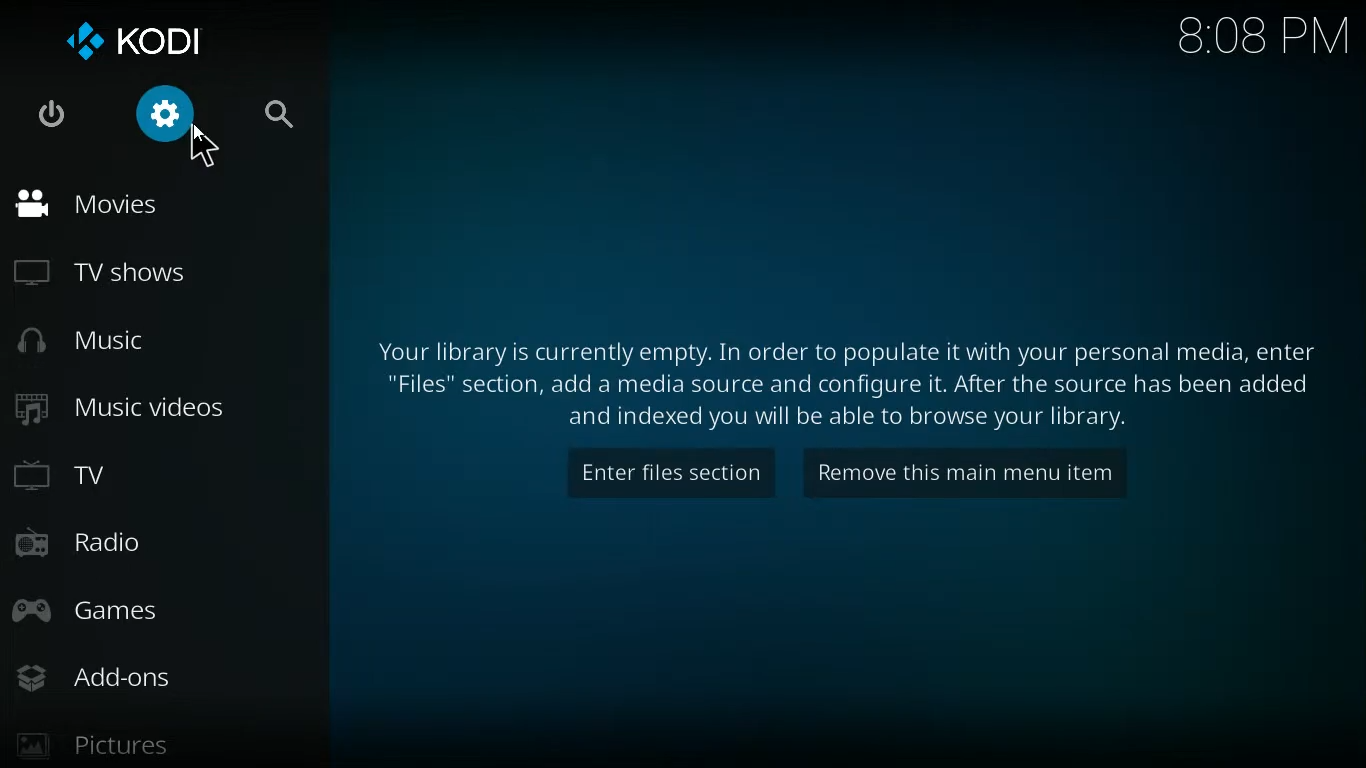  I want to click on remove this main menu item, so click(962, 475).